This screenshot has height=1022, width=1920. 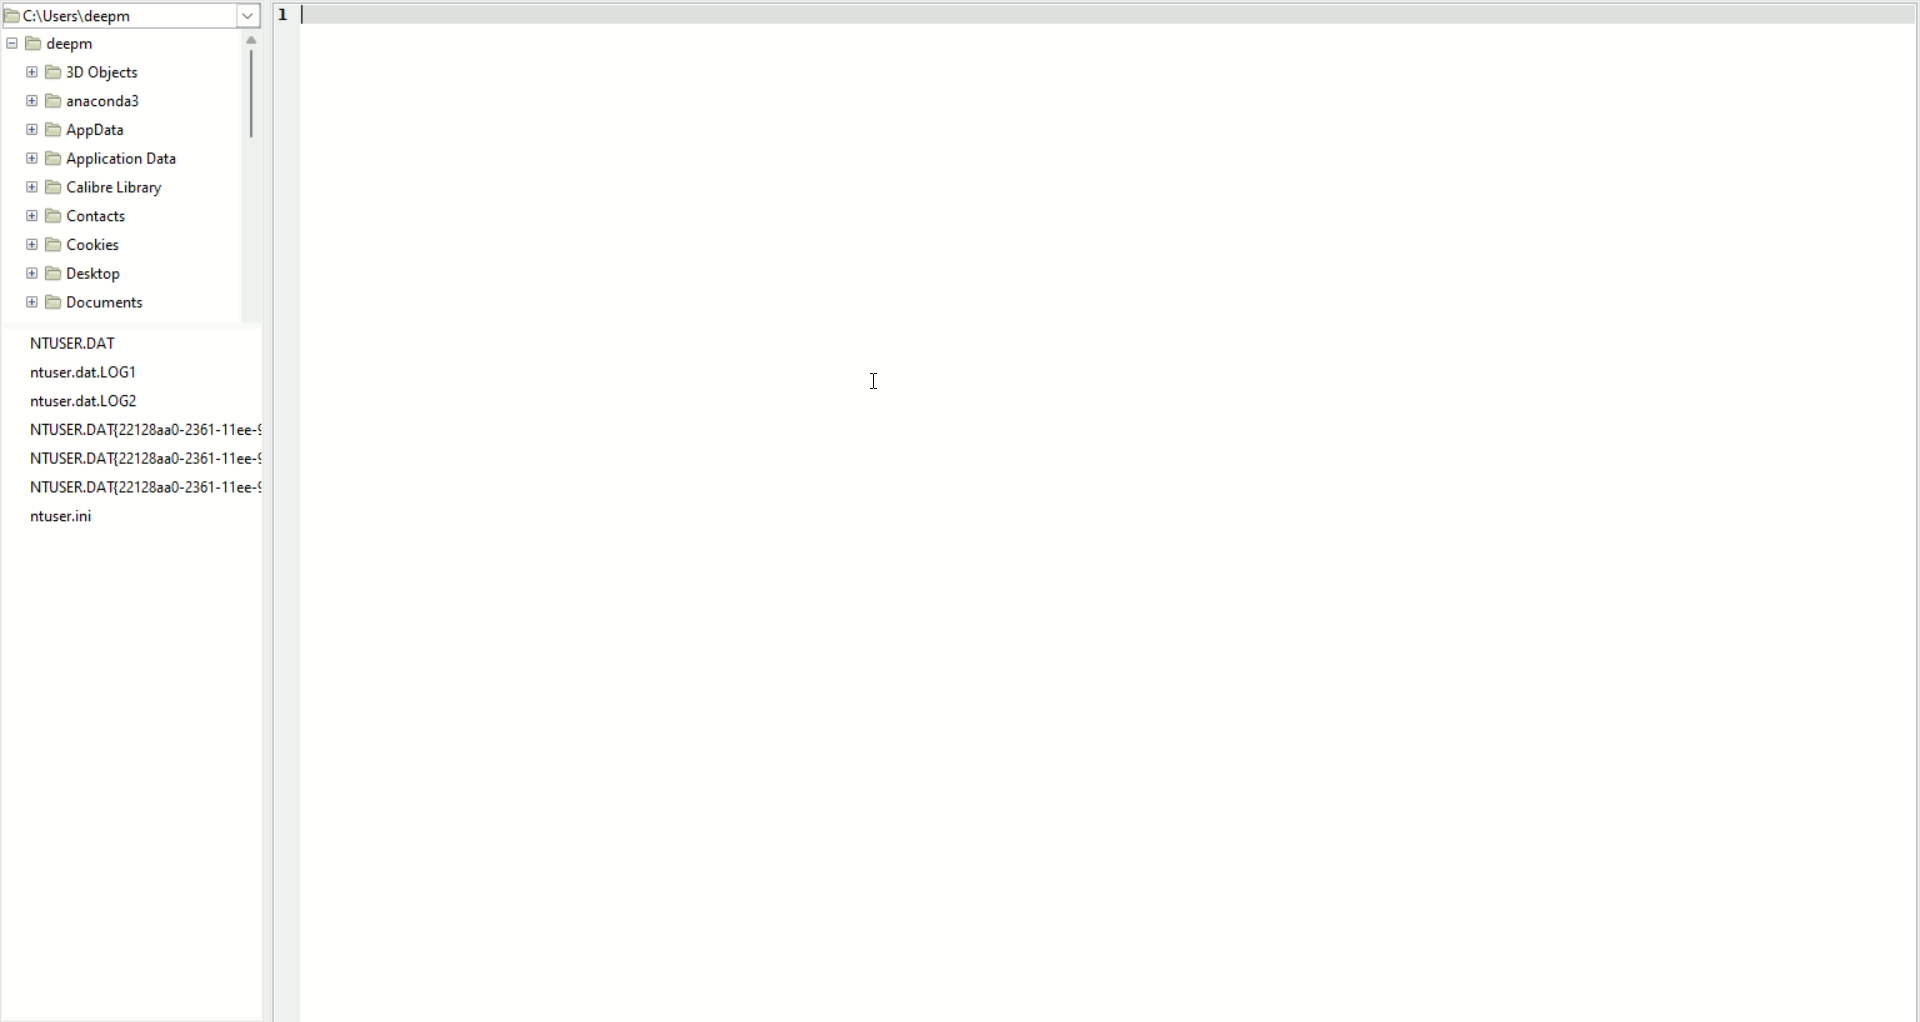 I want to click on vertical scroll bar, so click(x=254, y=175).